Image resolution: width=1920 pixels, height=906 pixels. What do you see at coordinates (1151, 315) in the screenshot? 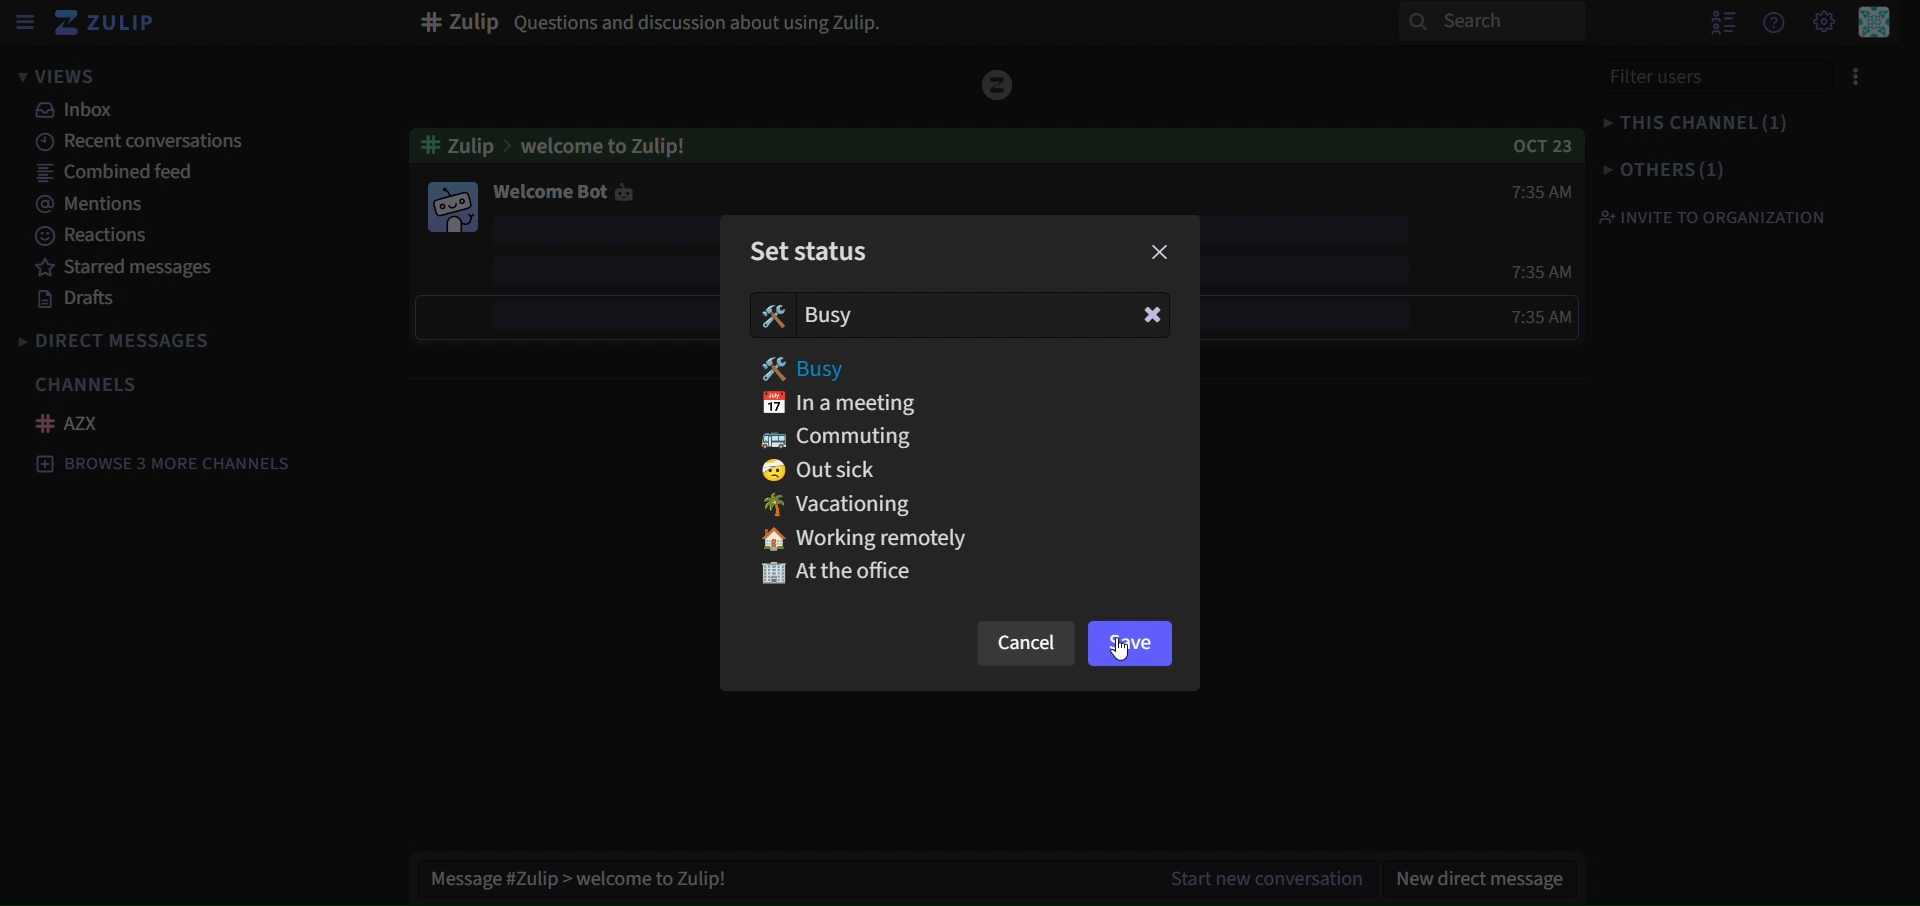
I see `close` at bounding box center [1151, 315].